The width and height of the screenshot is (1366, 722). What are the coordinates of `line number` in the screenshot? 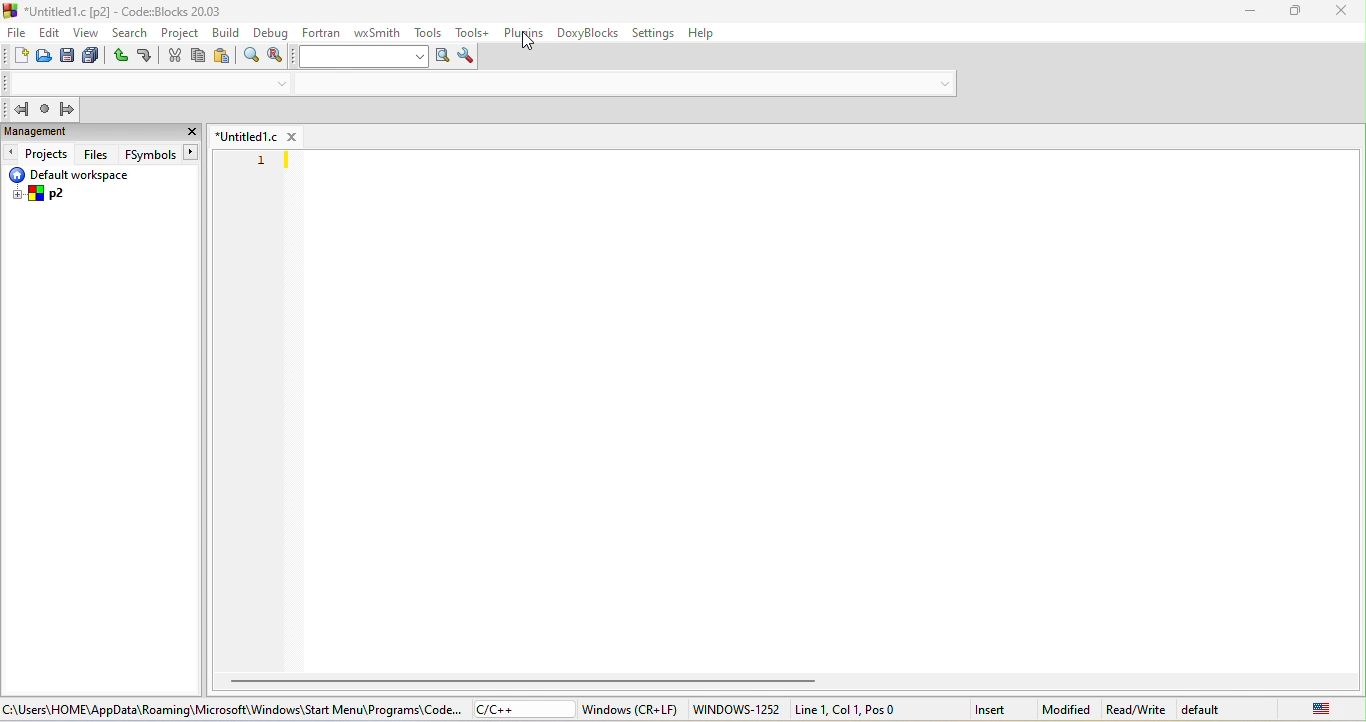 It's located at (261, 159).